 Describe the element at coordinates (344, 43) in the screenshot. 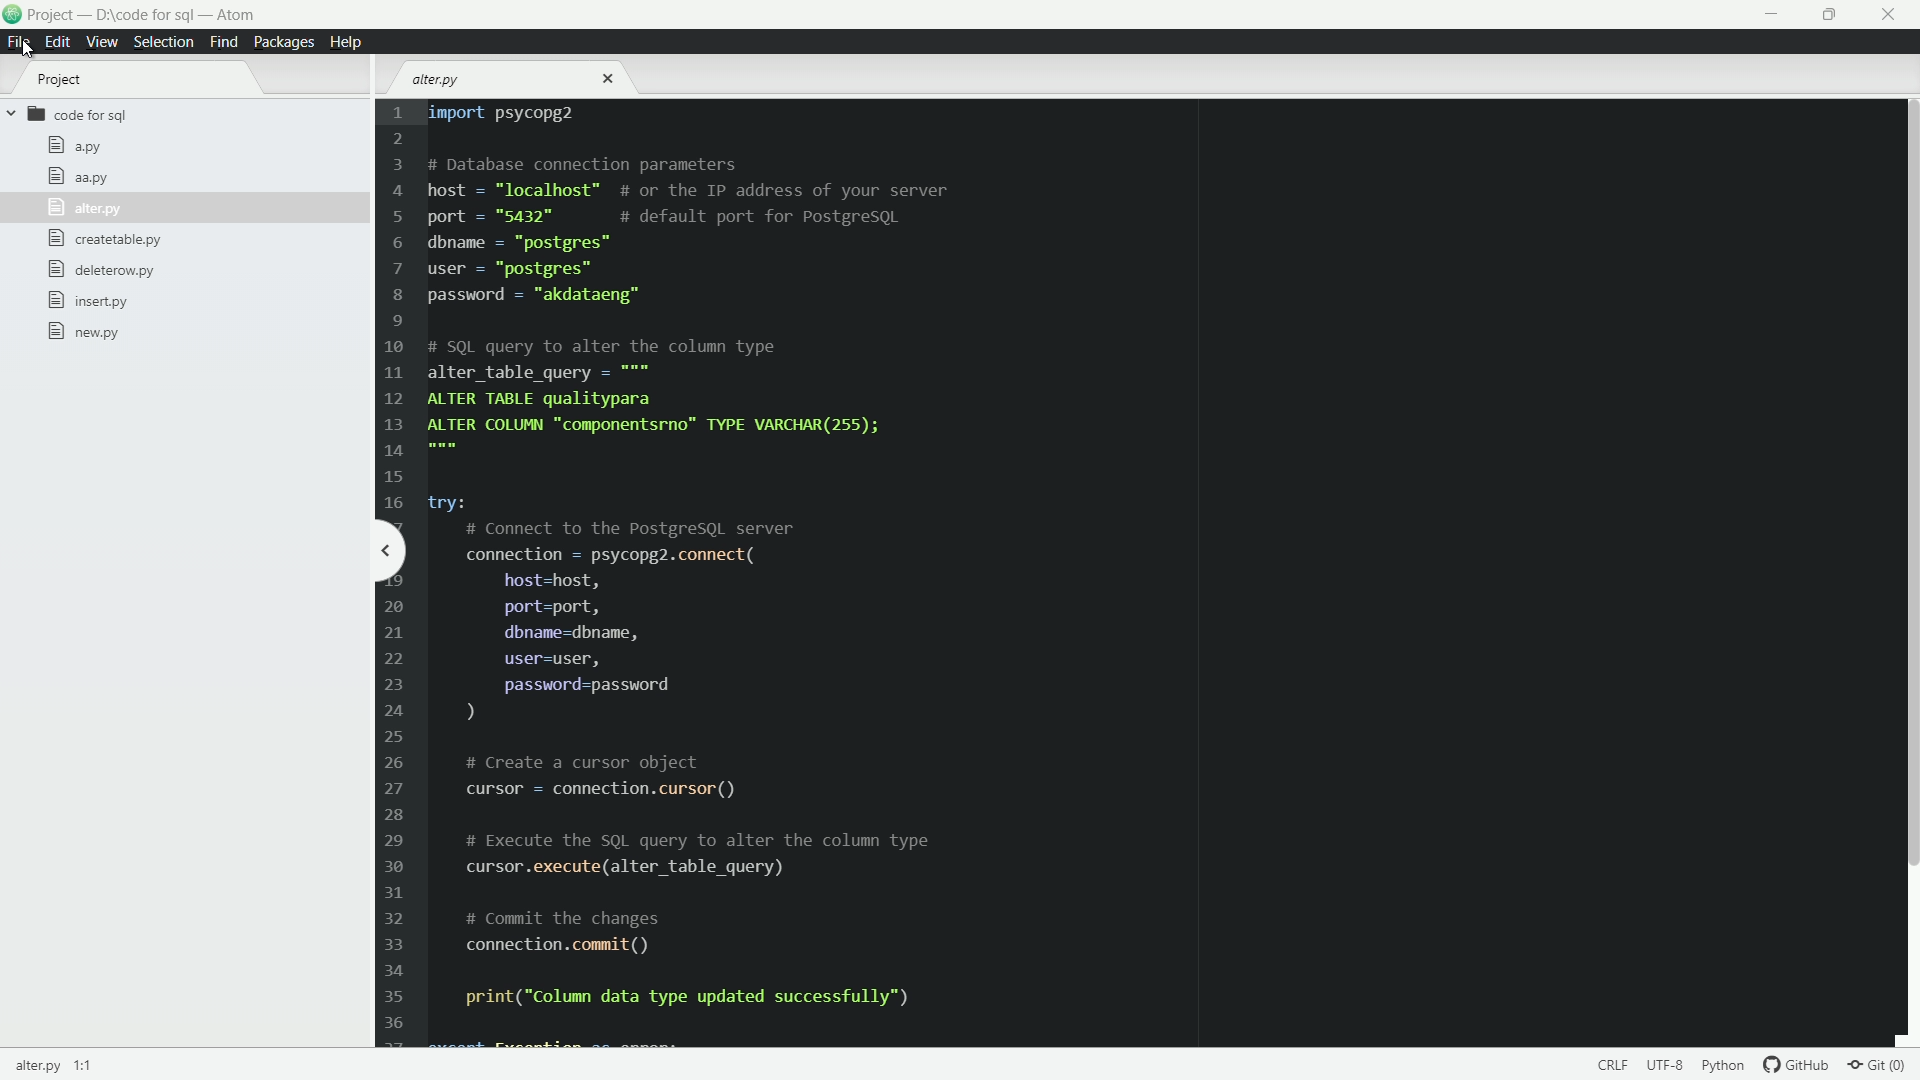

I see `help menu` at that location.